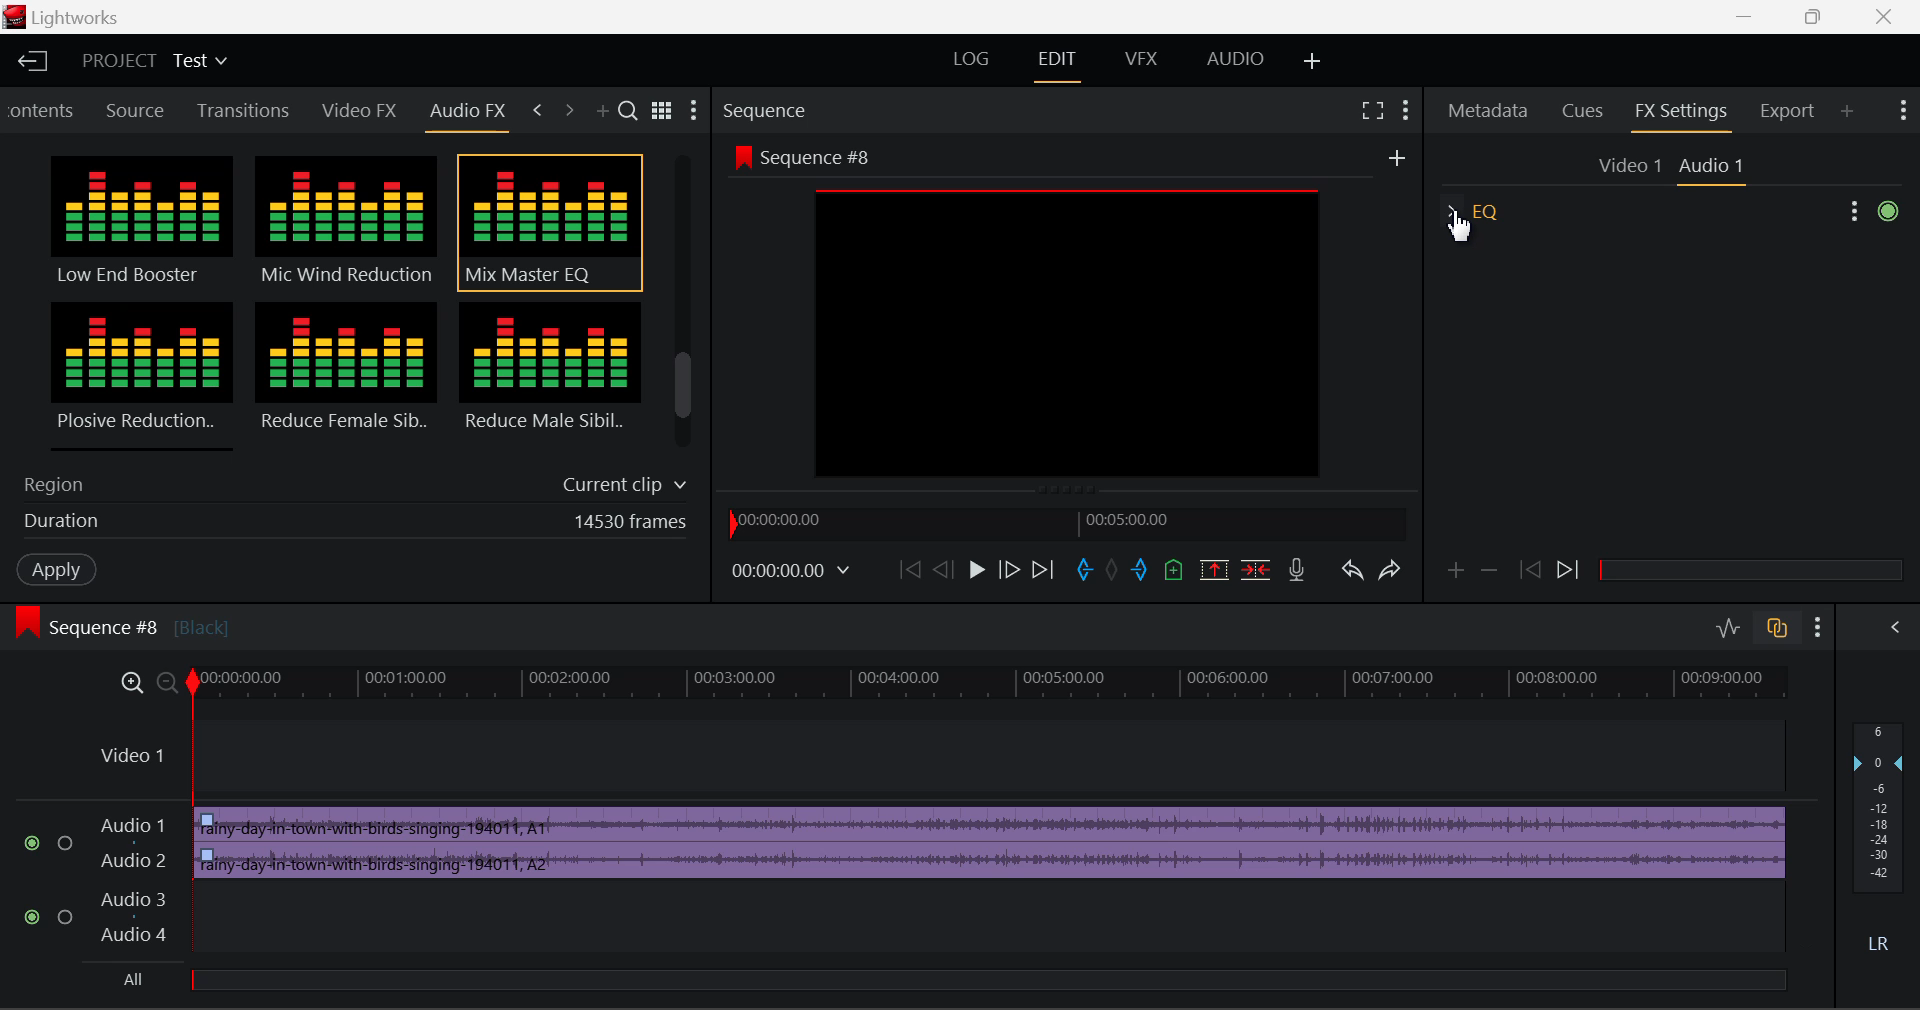 This screenshot has height=1010, width=1920. I want to click on Add, so click(1397, 159).